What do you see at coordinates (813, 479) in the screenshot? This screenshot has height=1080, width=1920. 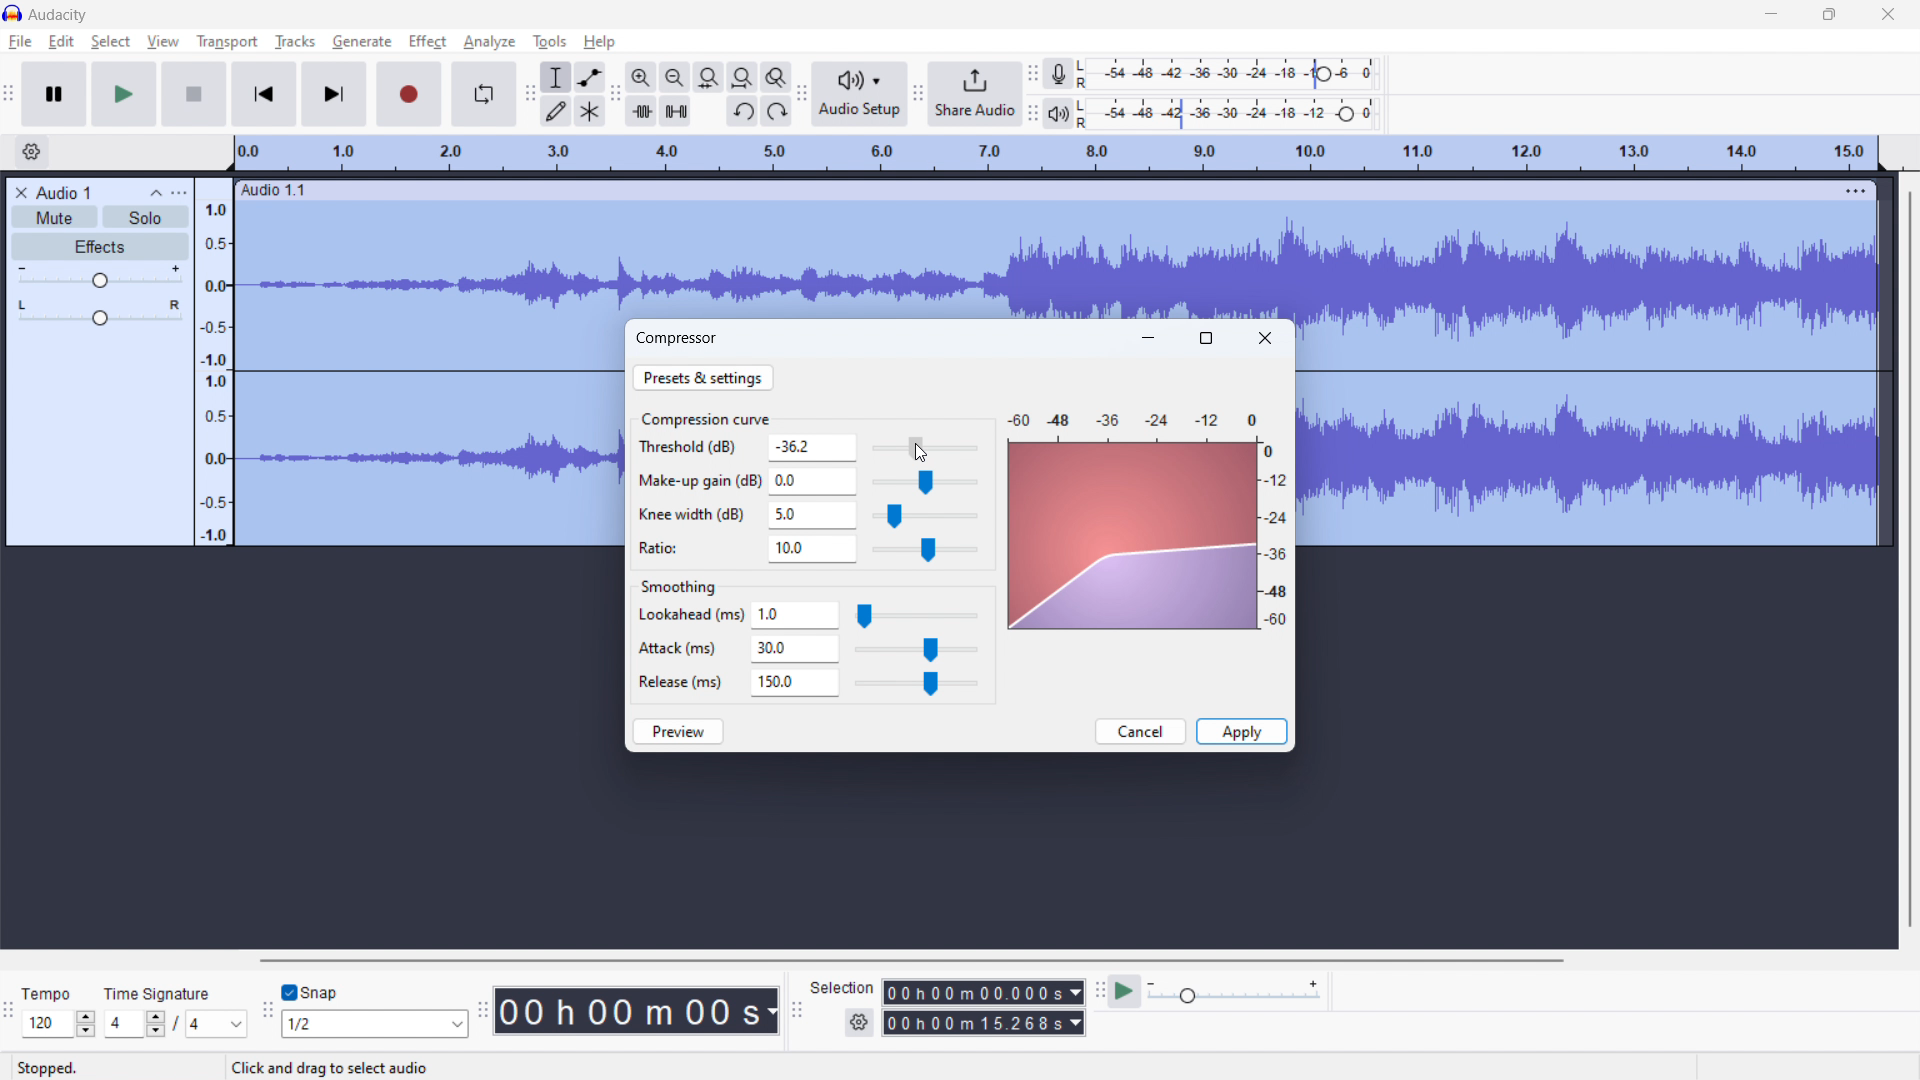 I see `0.0` at bounding box center [813, 479].